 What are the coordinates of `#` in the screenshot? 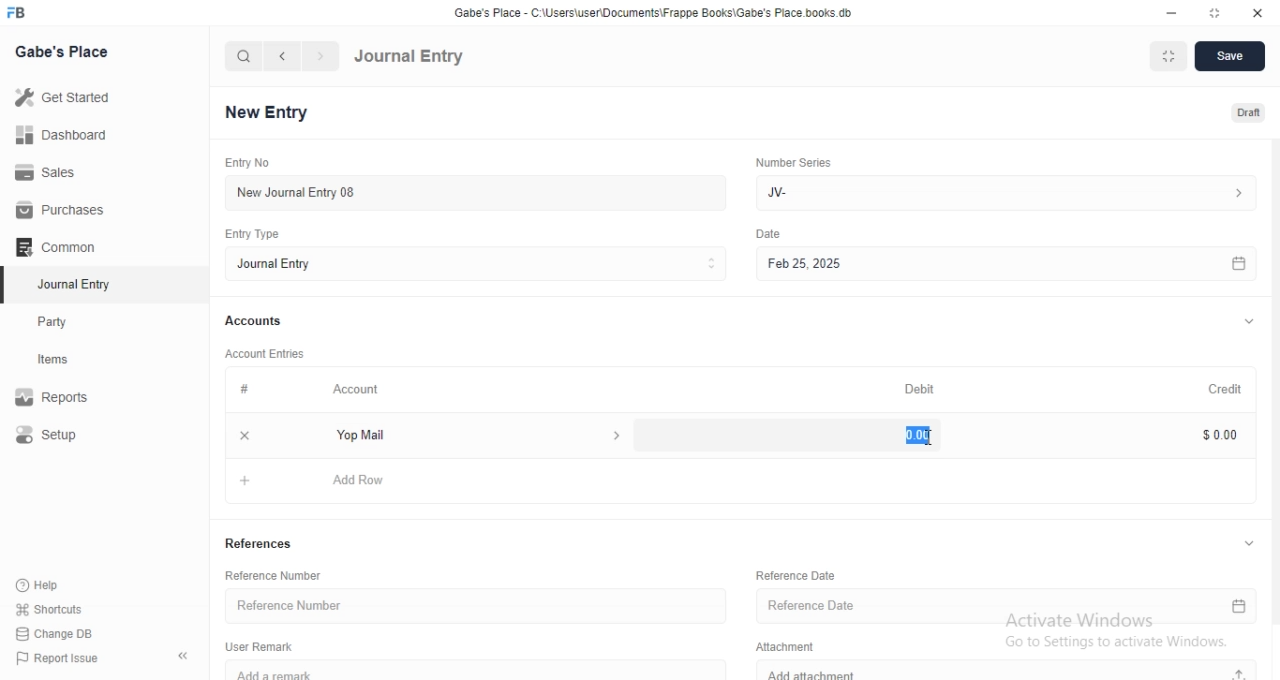 It's located at (243, 390).